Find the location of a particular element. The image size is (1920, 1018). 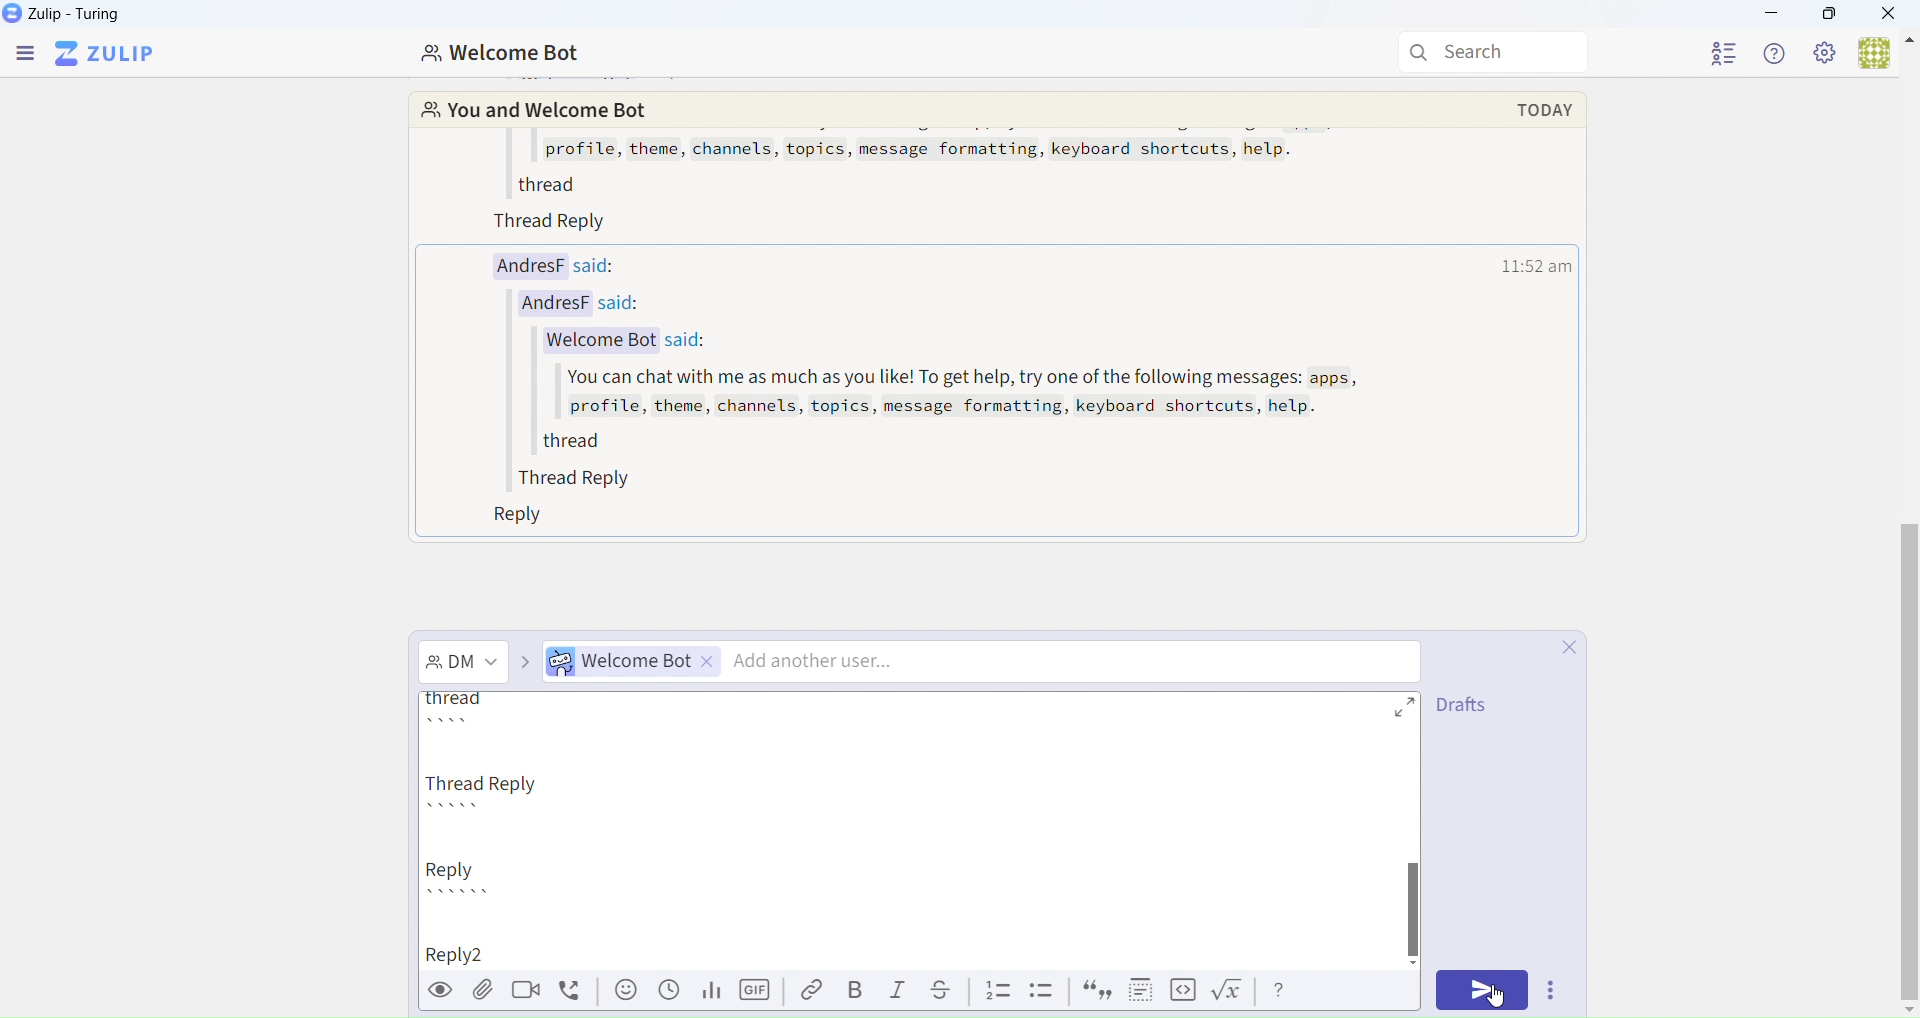

Reply is located at coordinates (504, 516).